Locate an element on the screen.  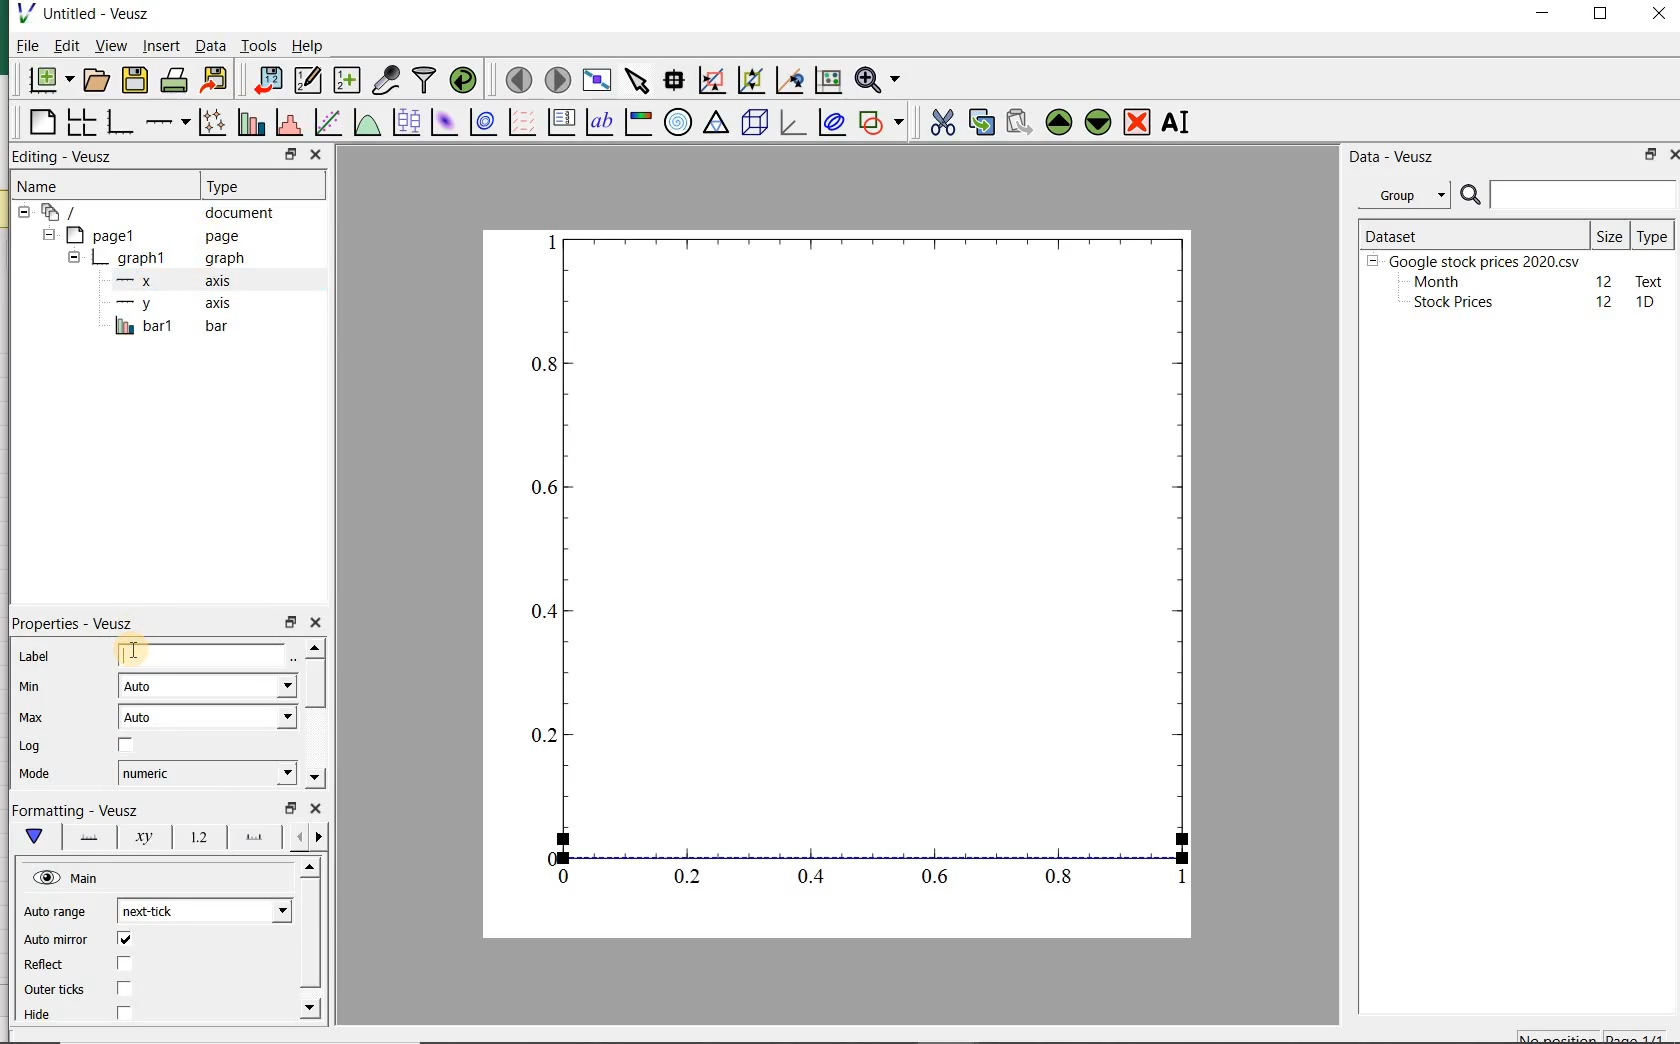
create new datasets is located at coordinates (347, 81).